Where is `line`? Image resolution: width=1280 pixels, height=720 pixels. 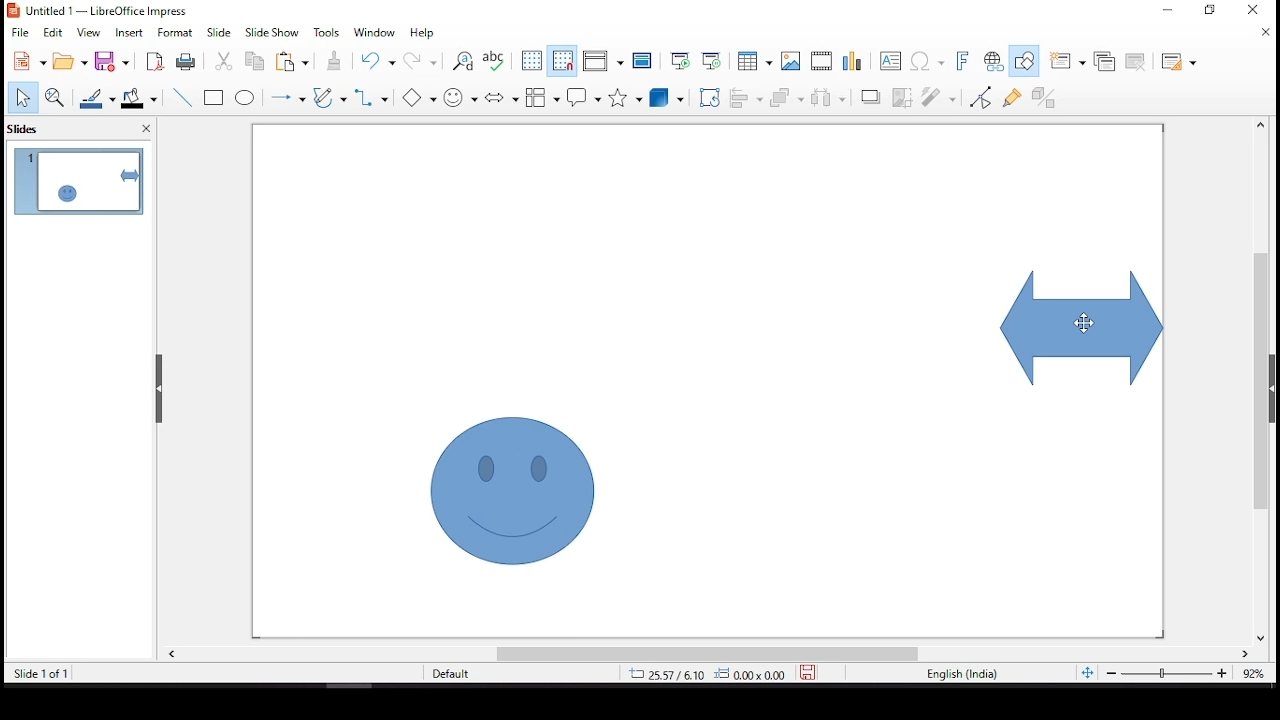
line is located at coordinates (183, 98).